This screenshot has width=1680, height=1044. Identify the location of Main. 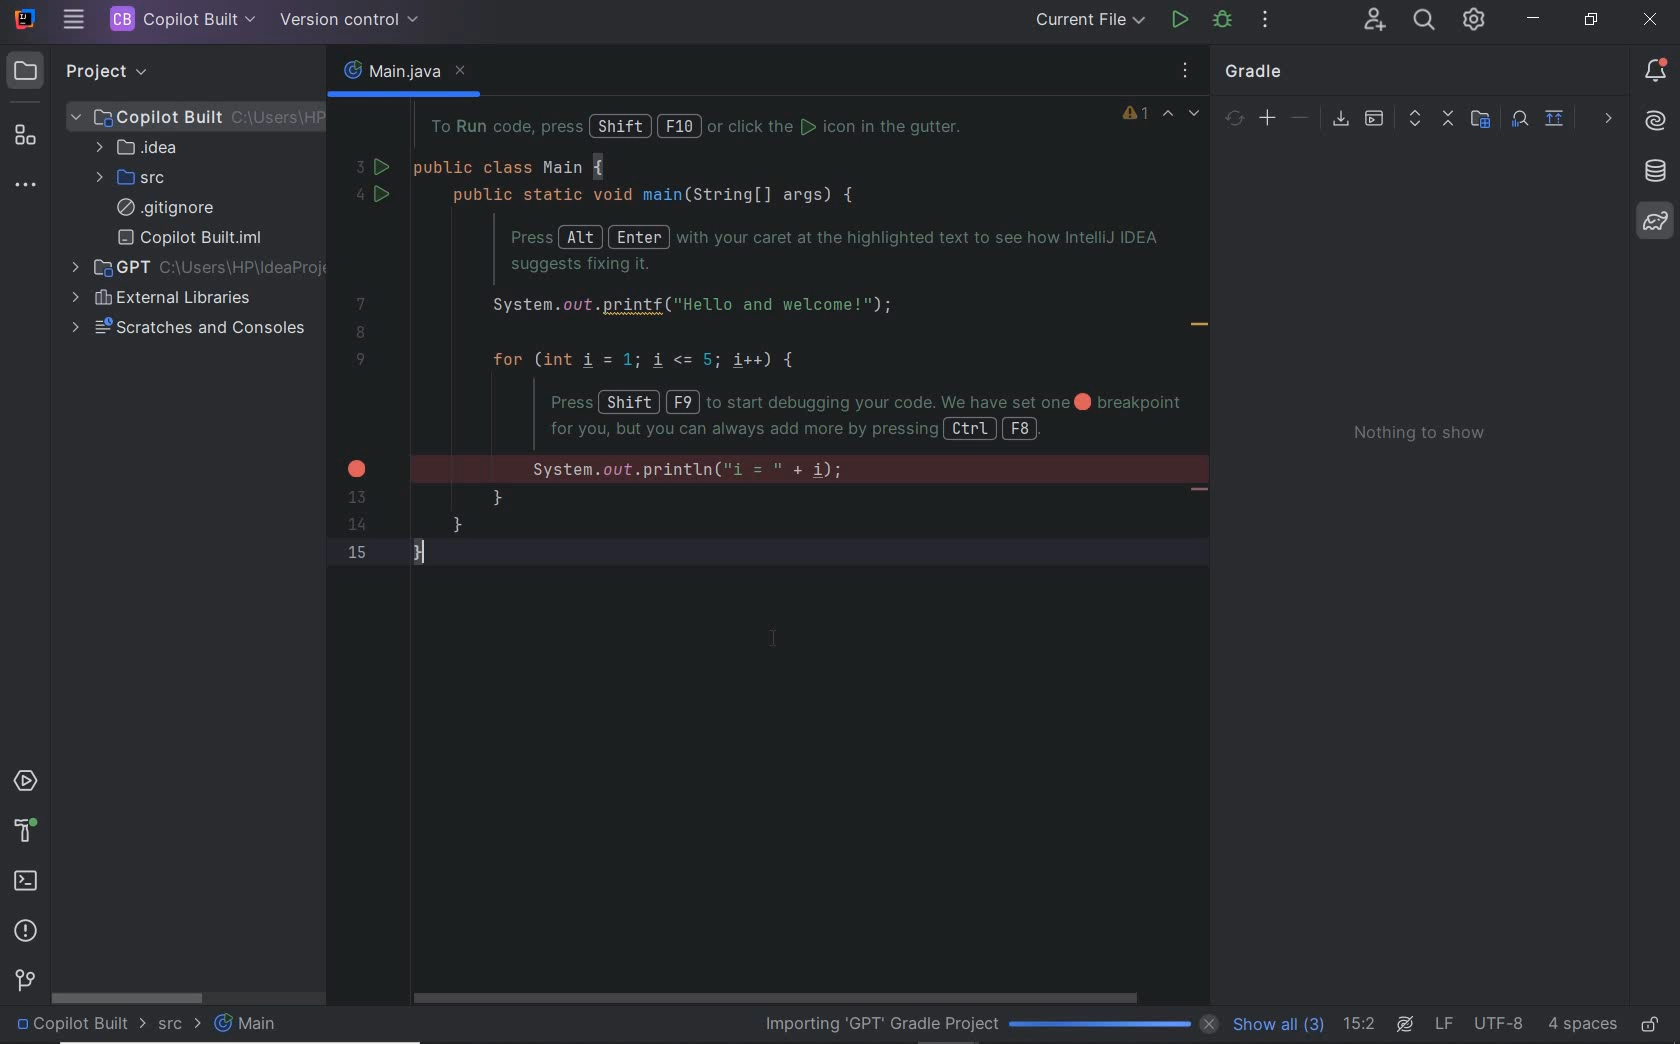
(246, 1023).